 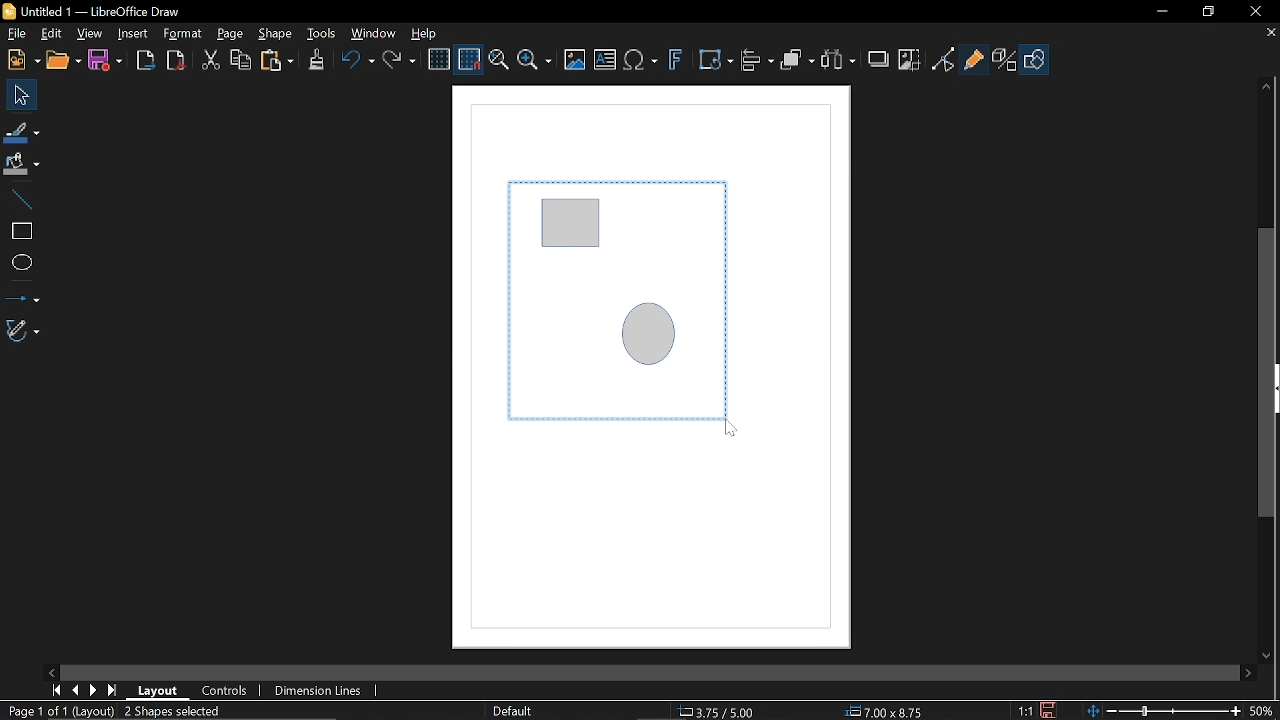 I want to click on Fill color, so click(x=20, y=162).